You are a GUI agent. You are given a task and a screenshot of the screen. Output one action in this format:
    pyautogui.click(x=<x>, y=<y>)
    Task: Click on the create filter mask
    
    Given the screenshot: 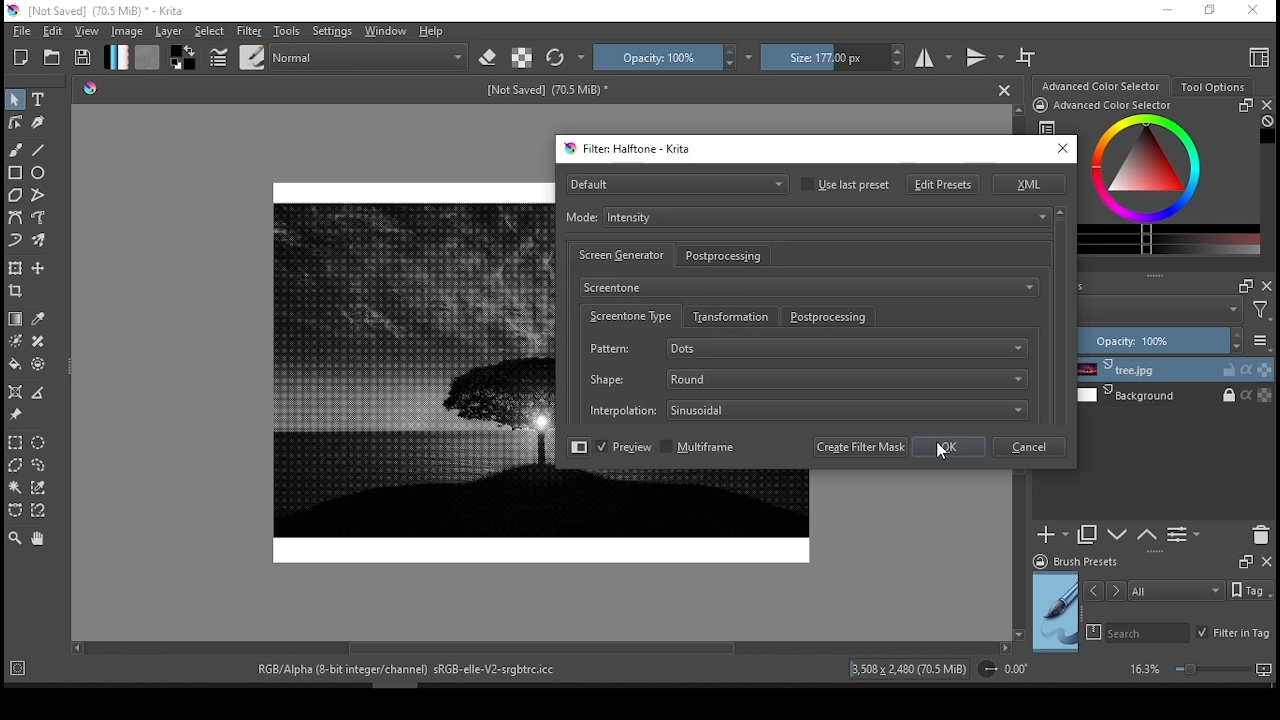 What is the action you would take?
    pyautogui.click(x=862, y=447)
    